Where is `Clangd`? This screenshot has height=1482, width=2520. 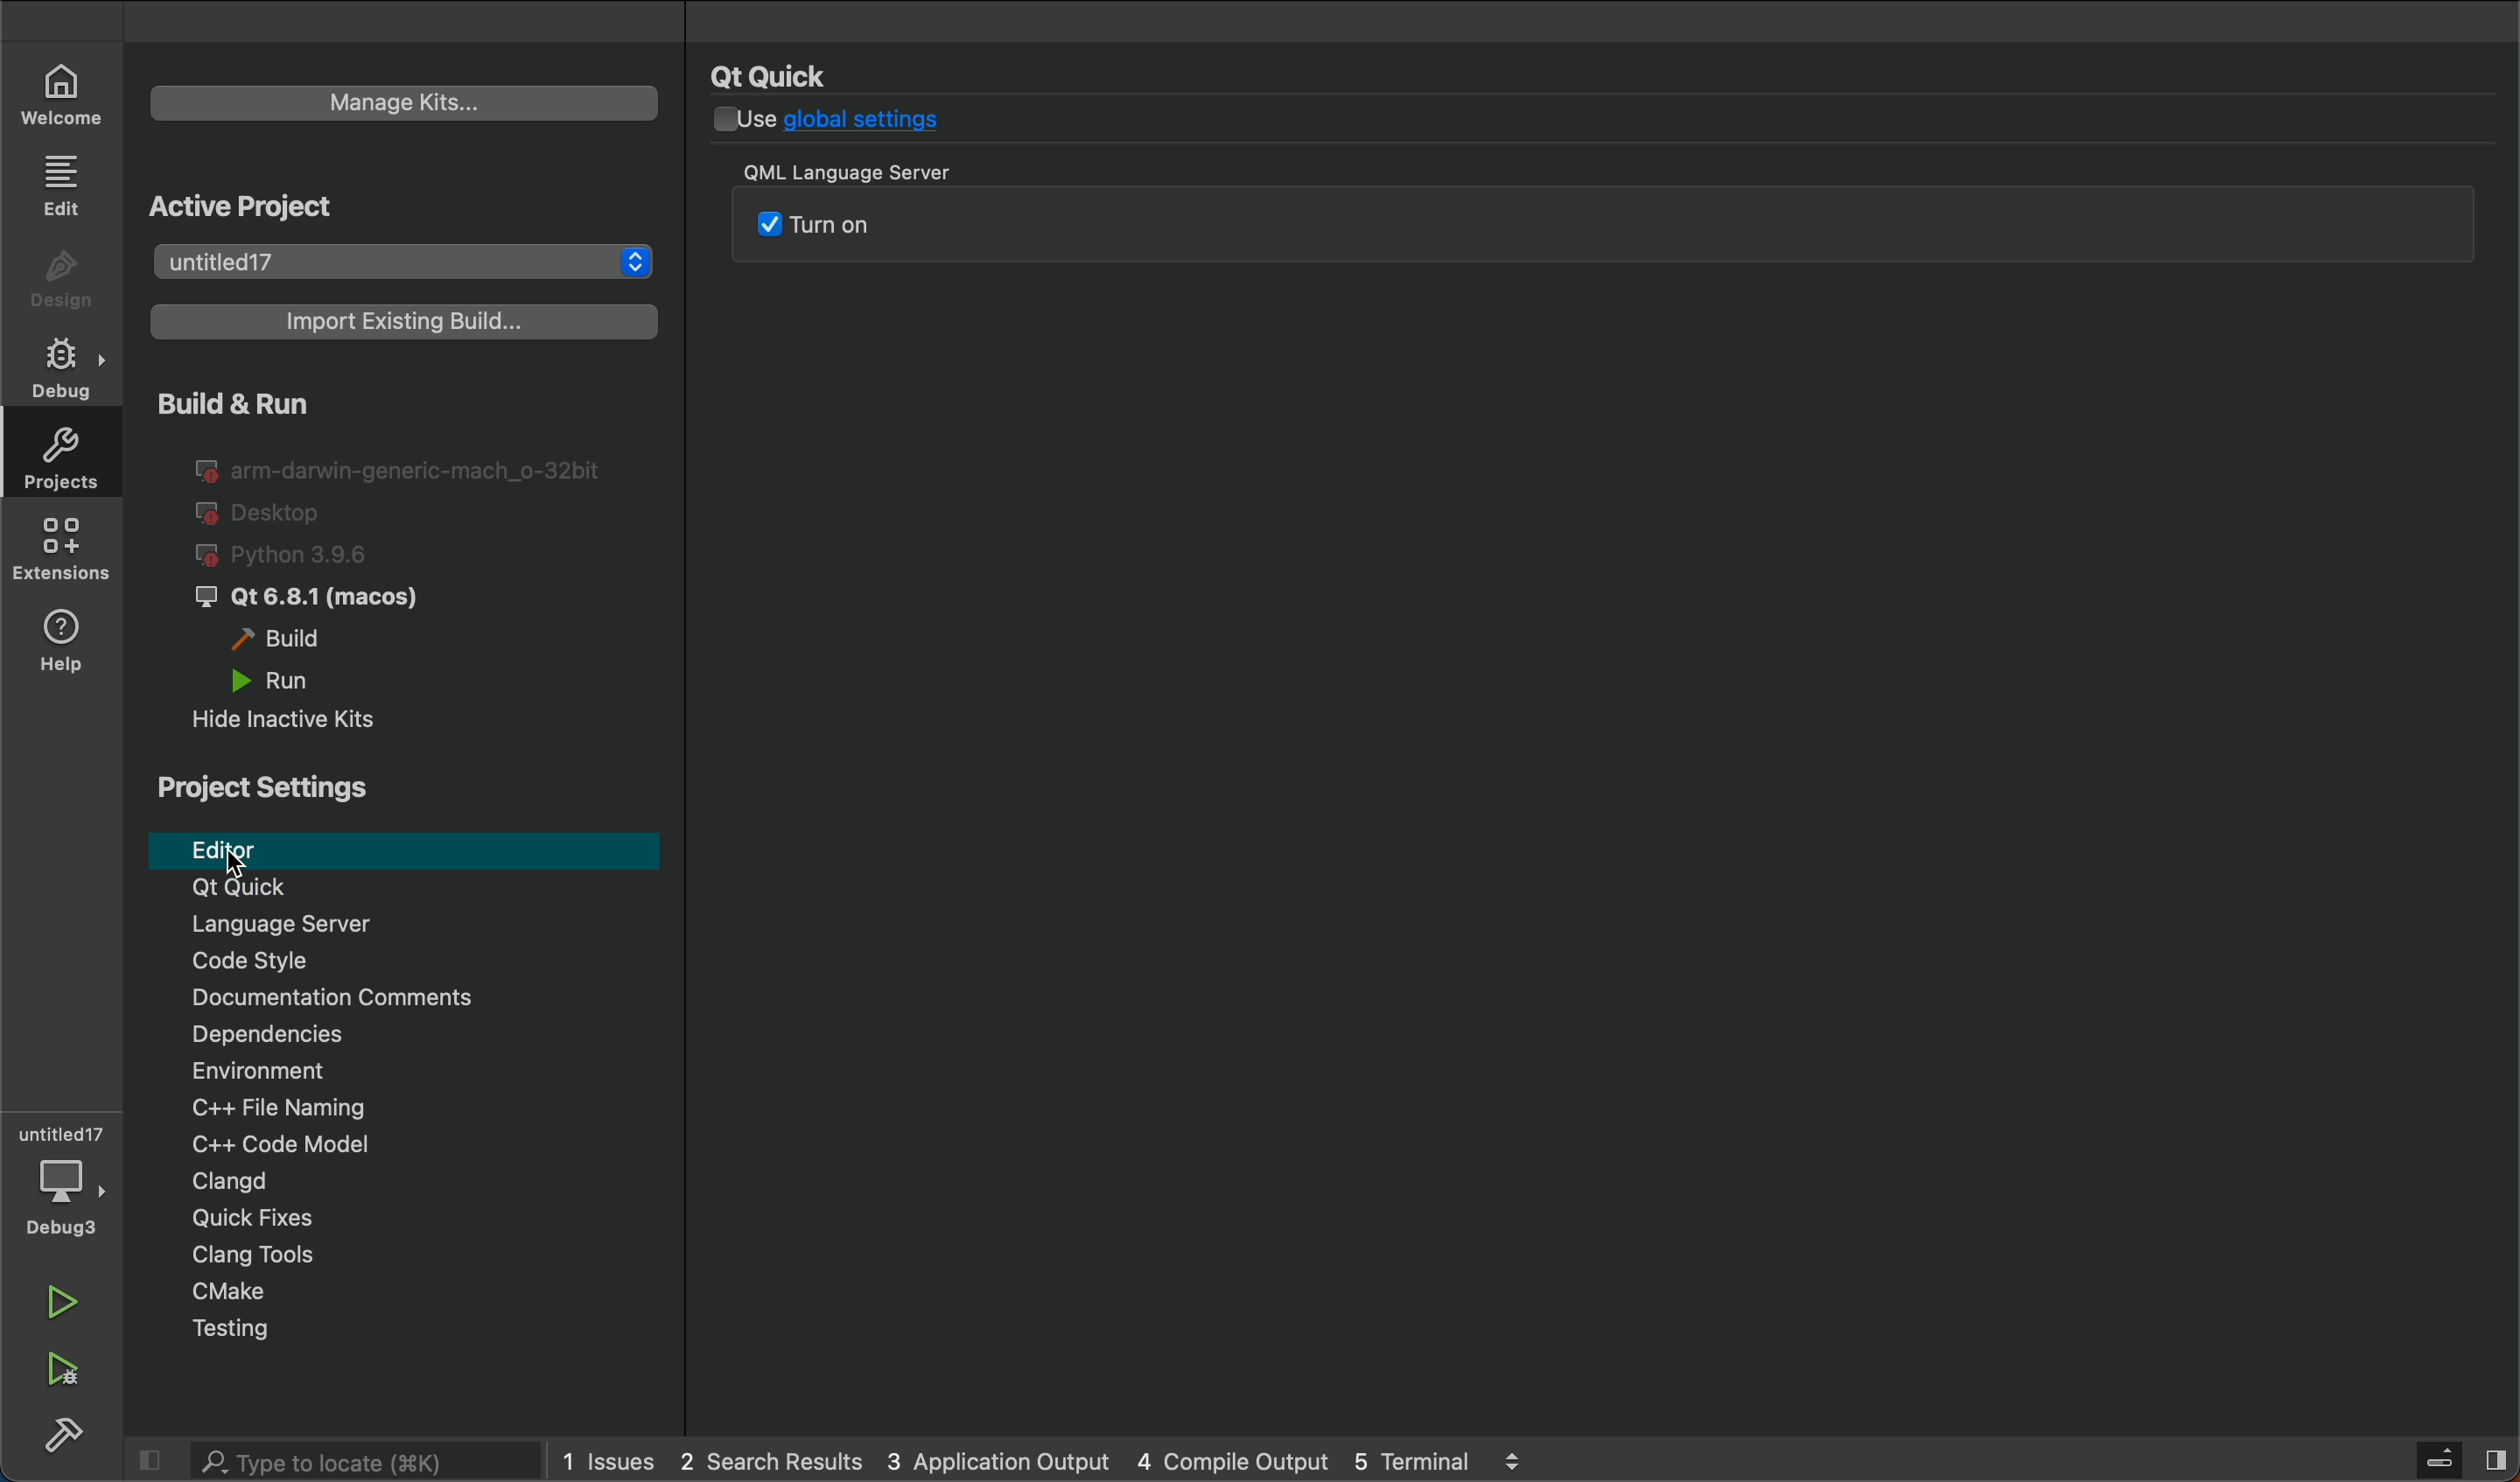
Clangd is located at coordinates (424, 1184).